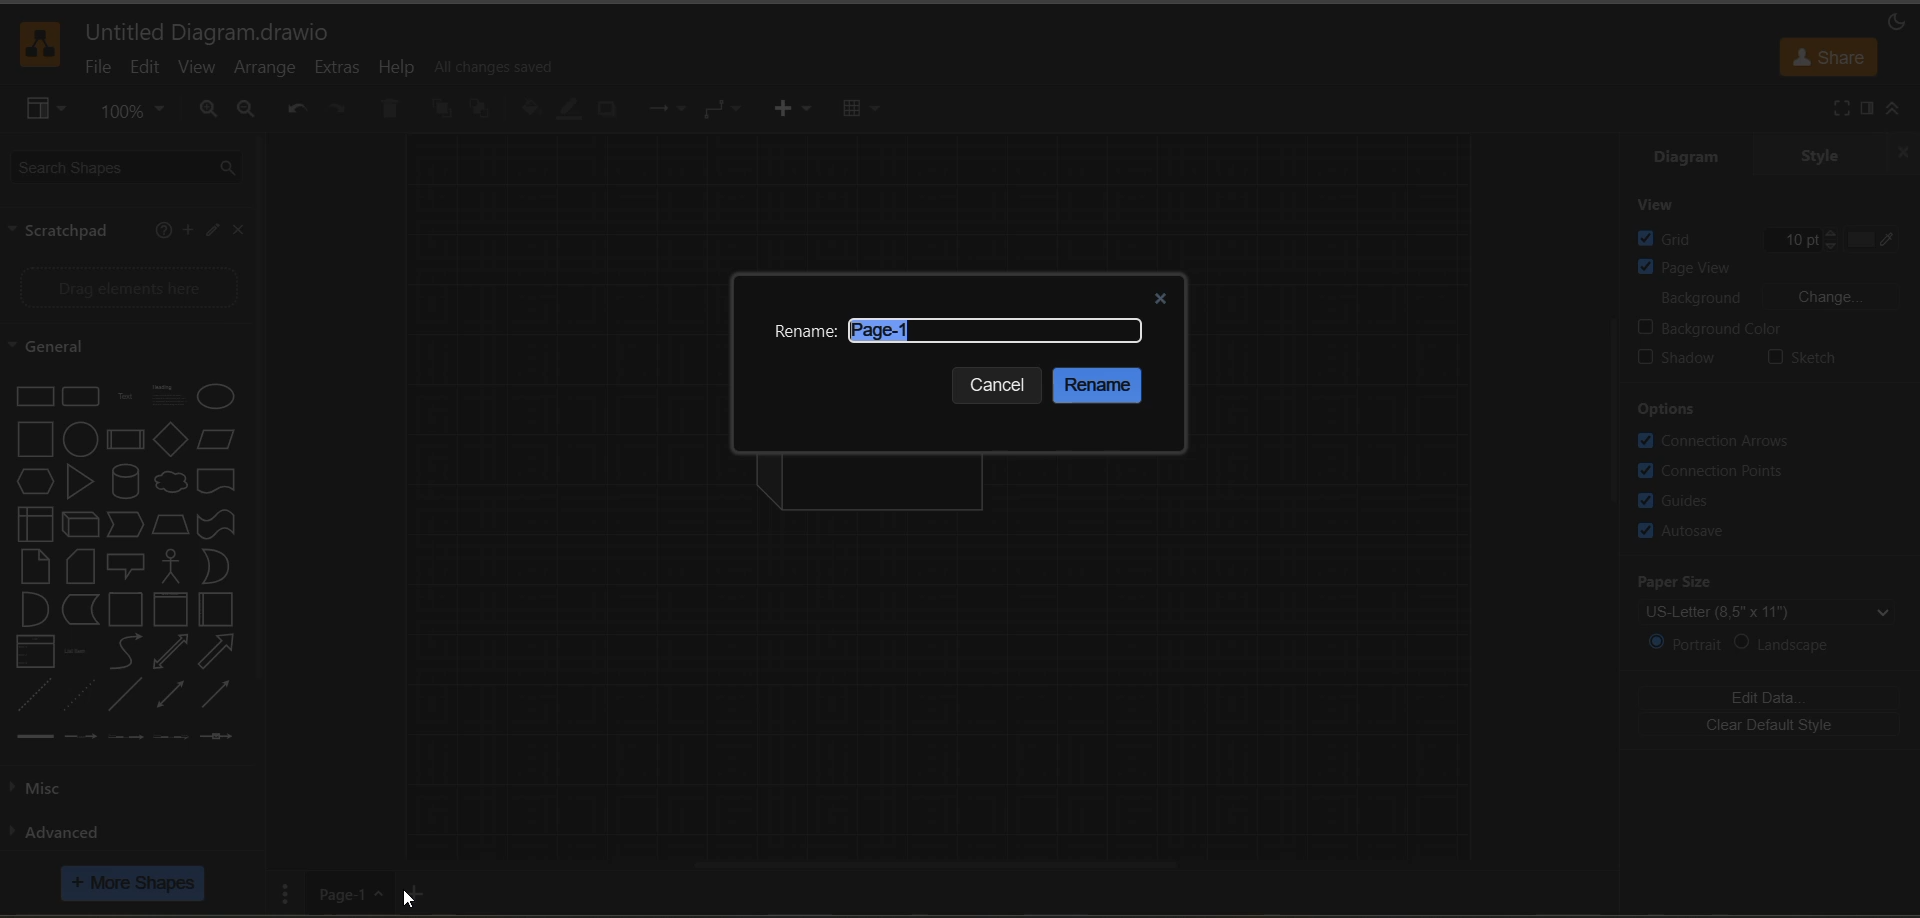  I want to click on more shapes, so click(133, 883).